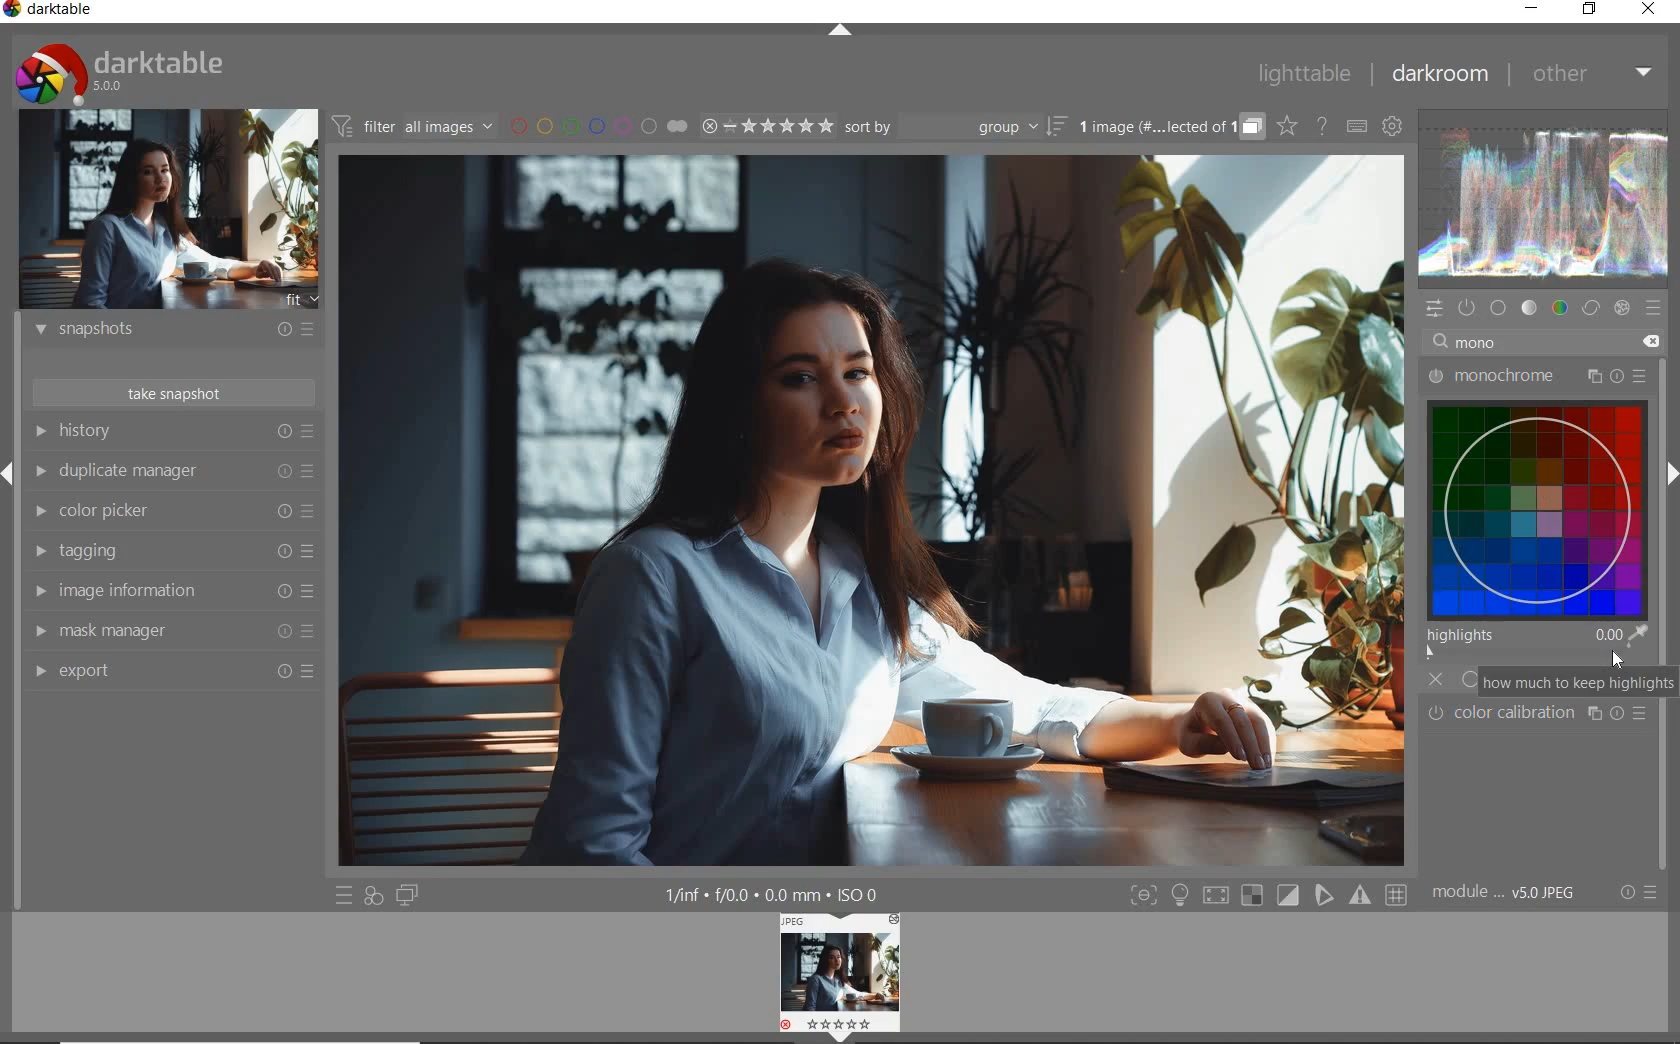 The image size is (1680, 1044). What do you see at coordinates (1538, 371) in the screenshot?
I see `monochrome` at bounding box center [1538, 371].